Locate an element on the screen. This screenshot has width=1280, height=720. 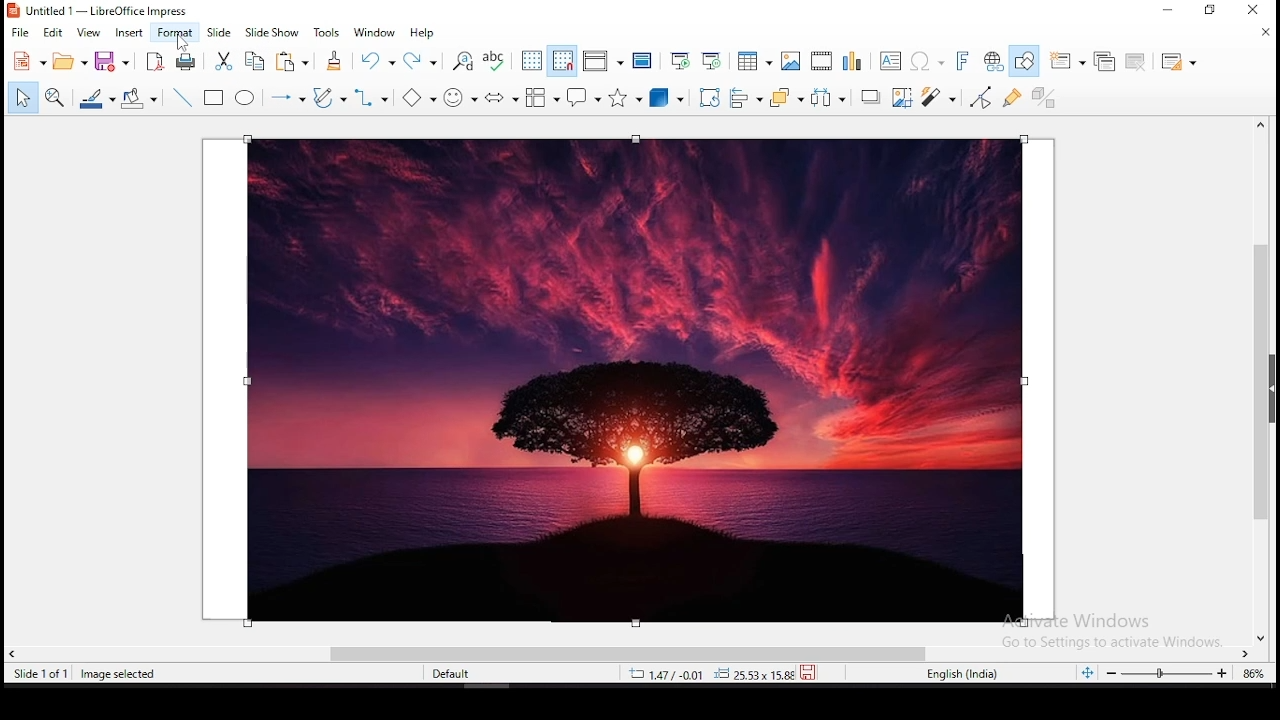
find and replace is located at coordinates (464, 62).